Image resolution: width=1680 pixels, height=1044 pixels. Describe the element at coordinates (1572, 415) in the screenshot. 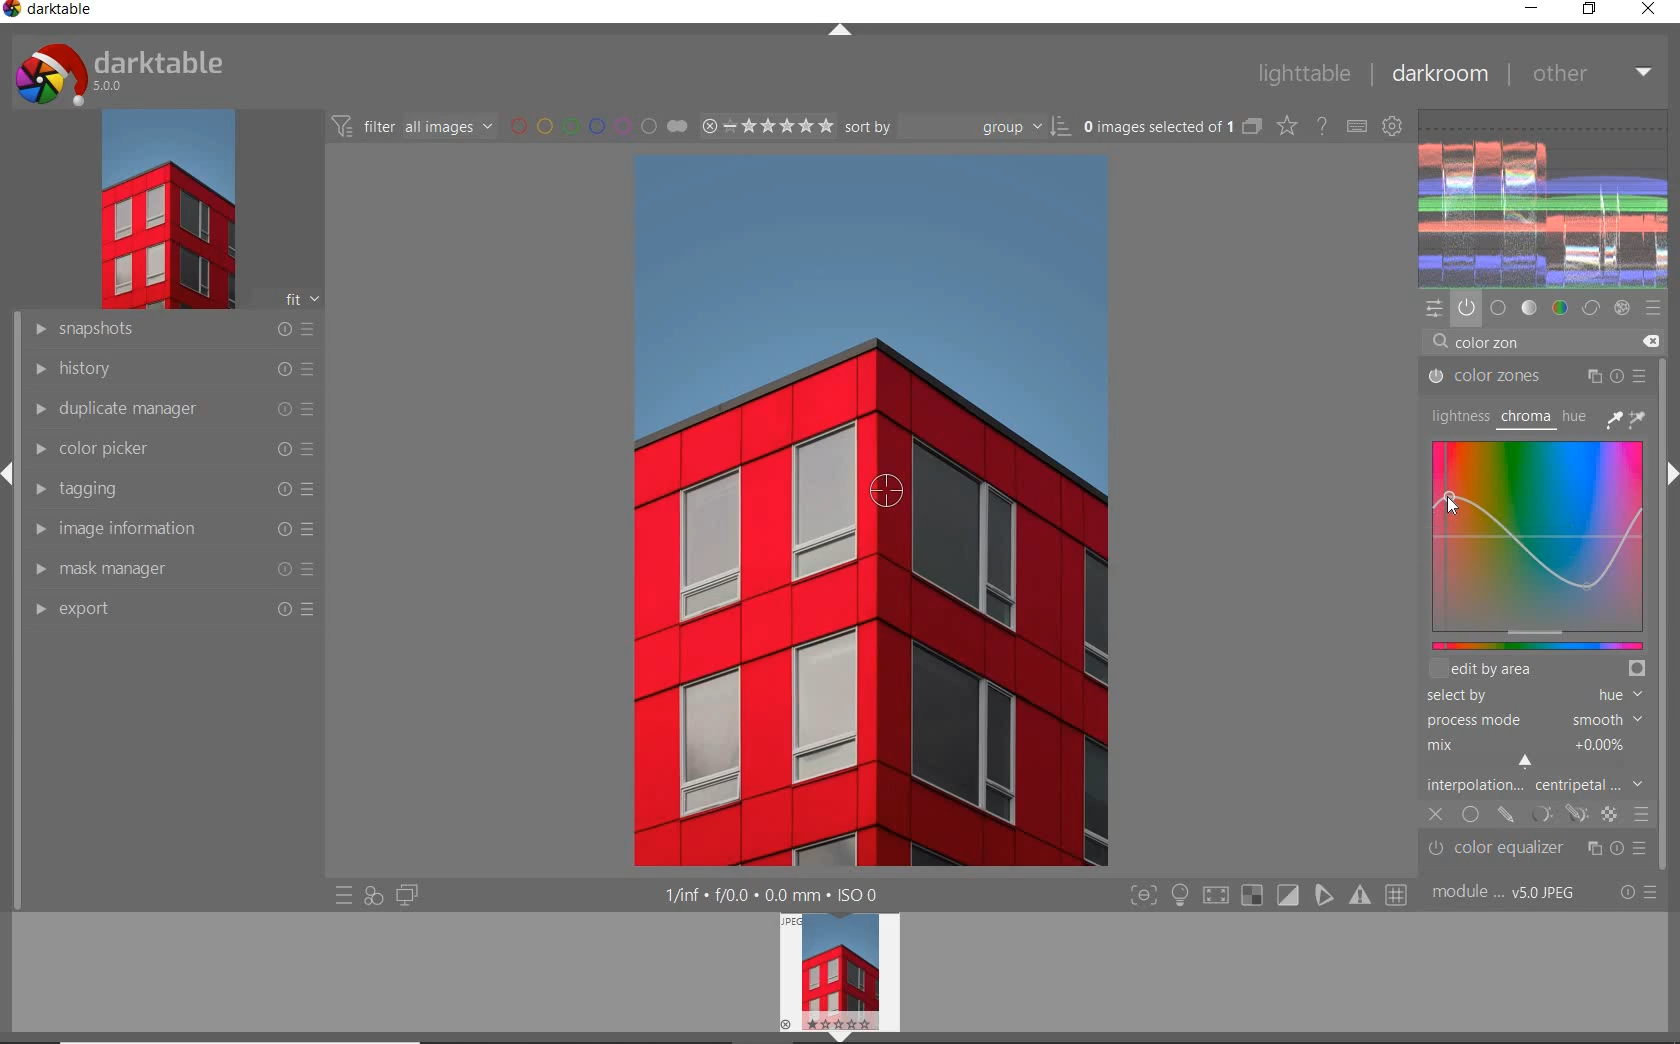

I see `HUE` at that location.